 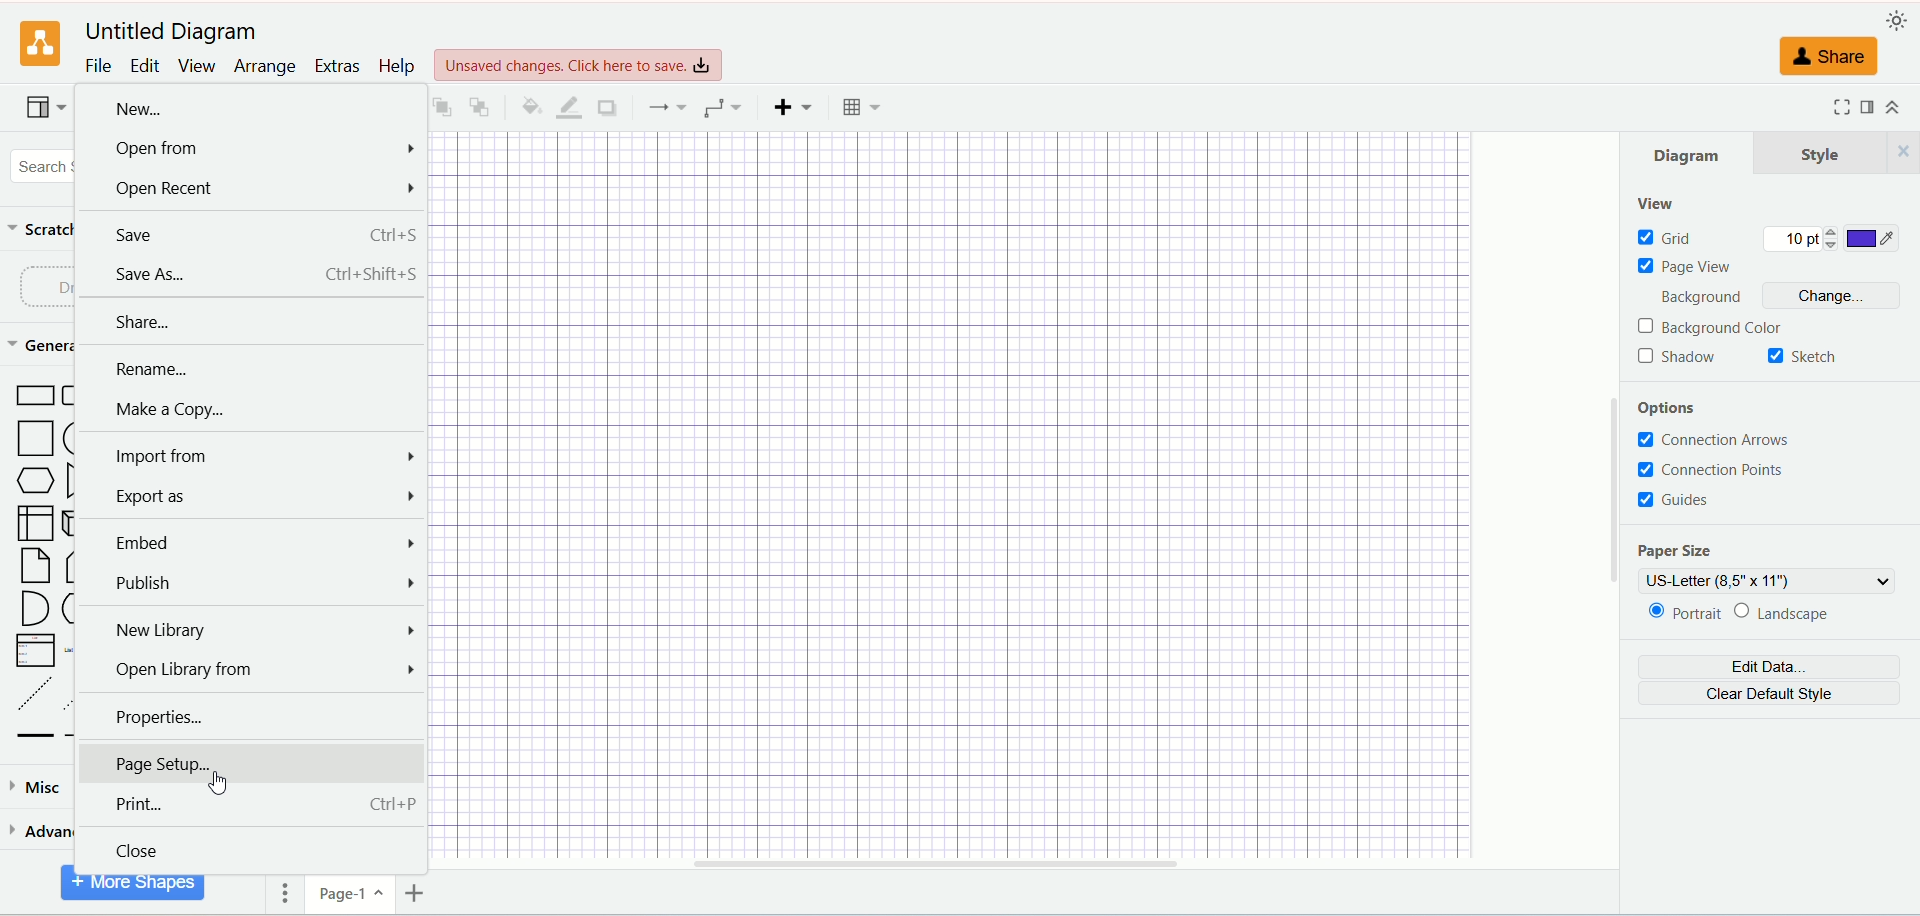 I want to click on click here to save, so click(x=581, y=63).